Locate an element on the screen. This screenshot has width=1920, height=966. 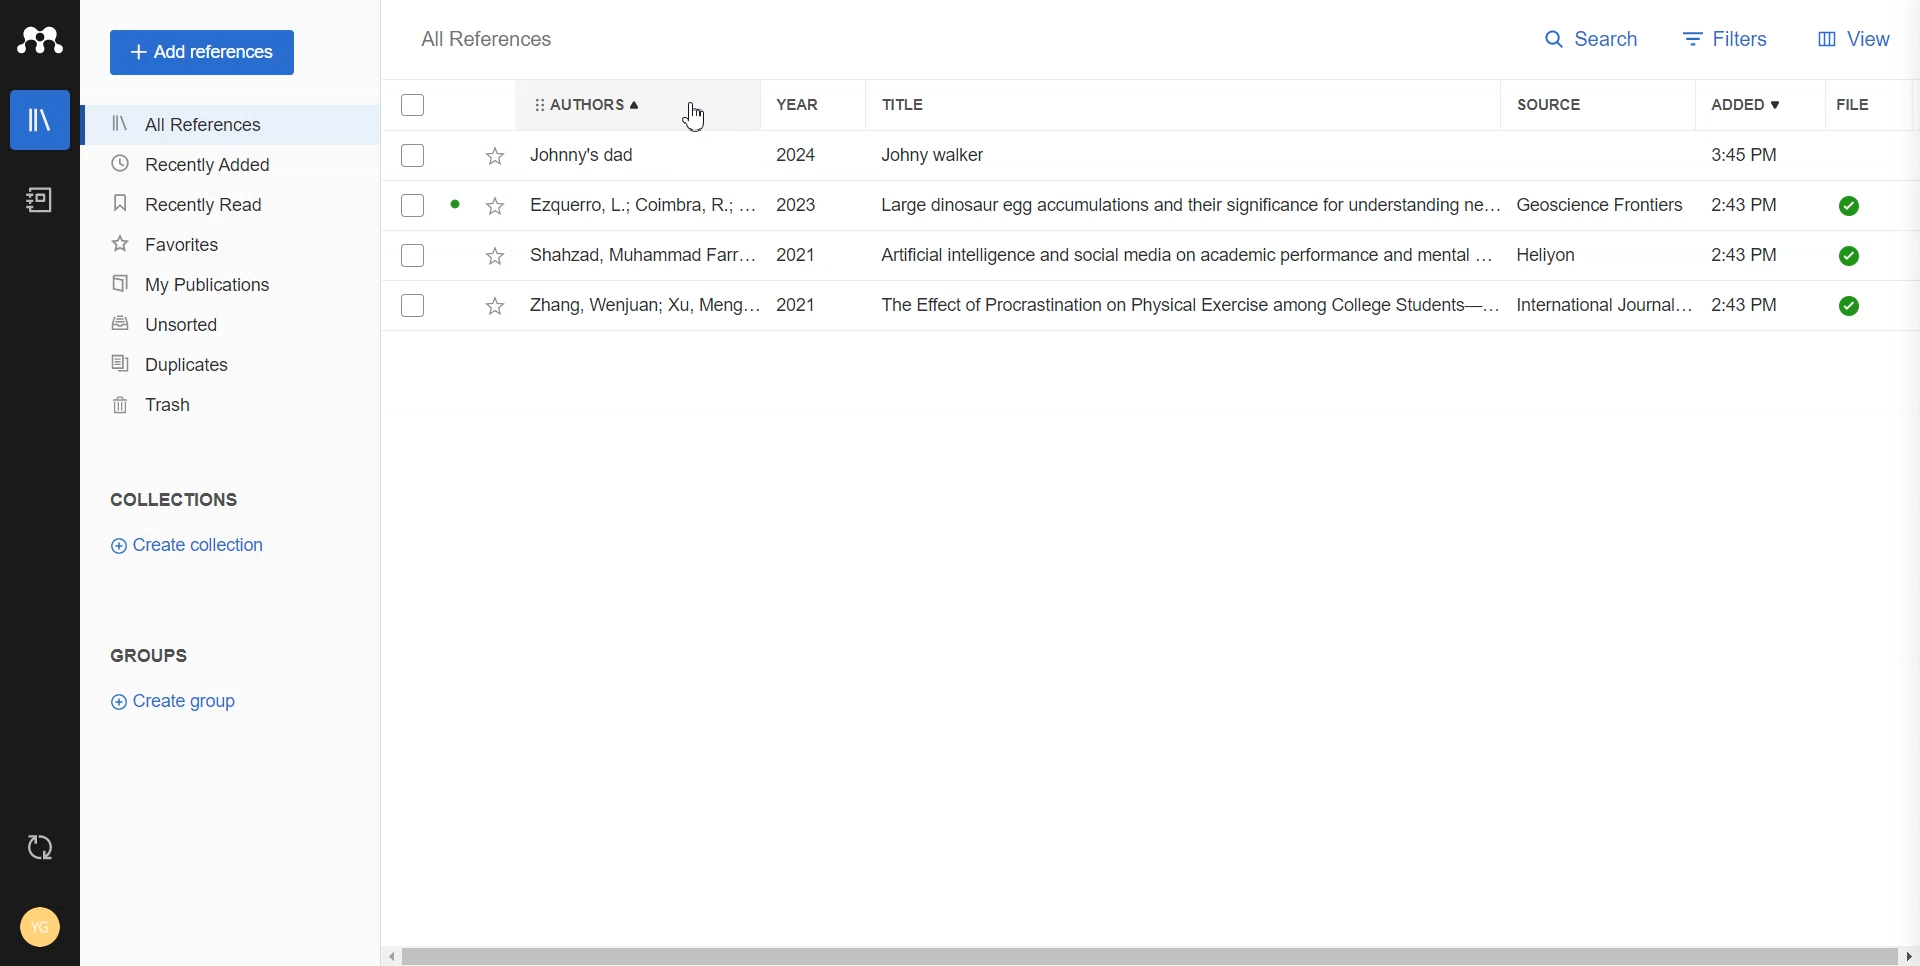
International Journal is located at coordinates (1604, 306).